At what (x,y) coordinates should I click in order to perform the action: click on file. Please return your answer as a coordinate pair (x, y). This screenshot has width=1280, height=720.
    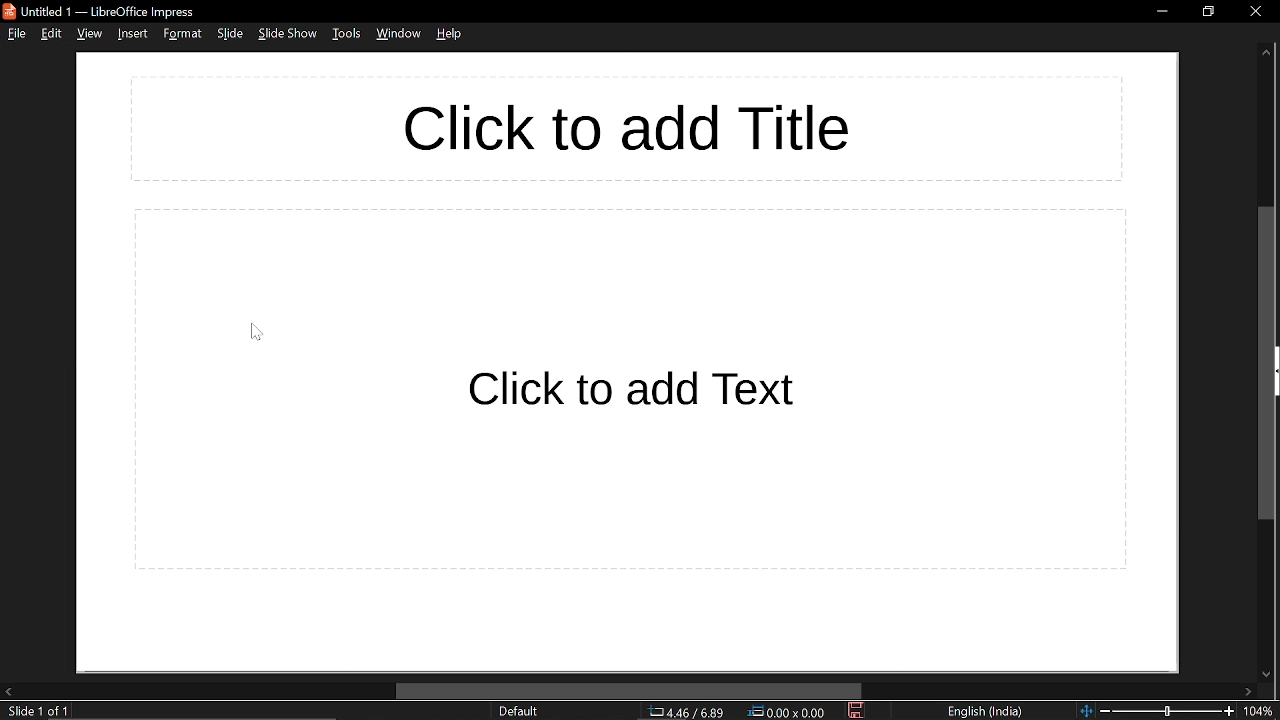
    Looking at the image, I should click on (15, 34).